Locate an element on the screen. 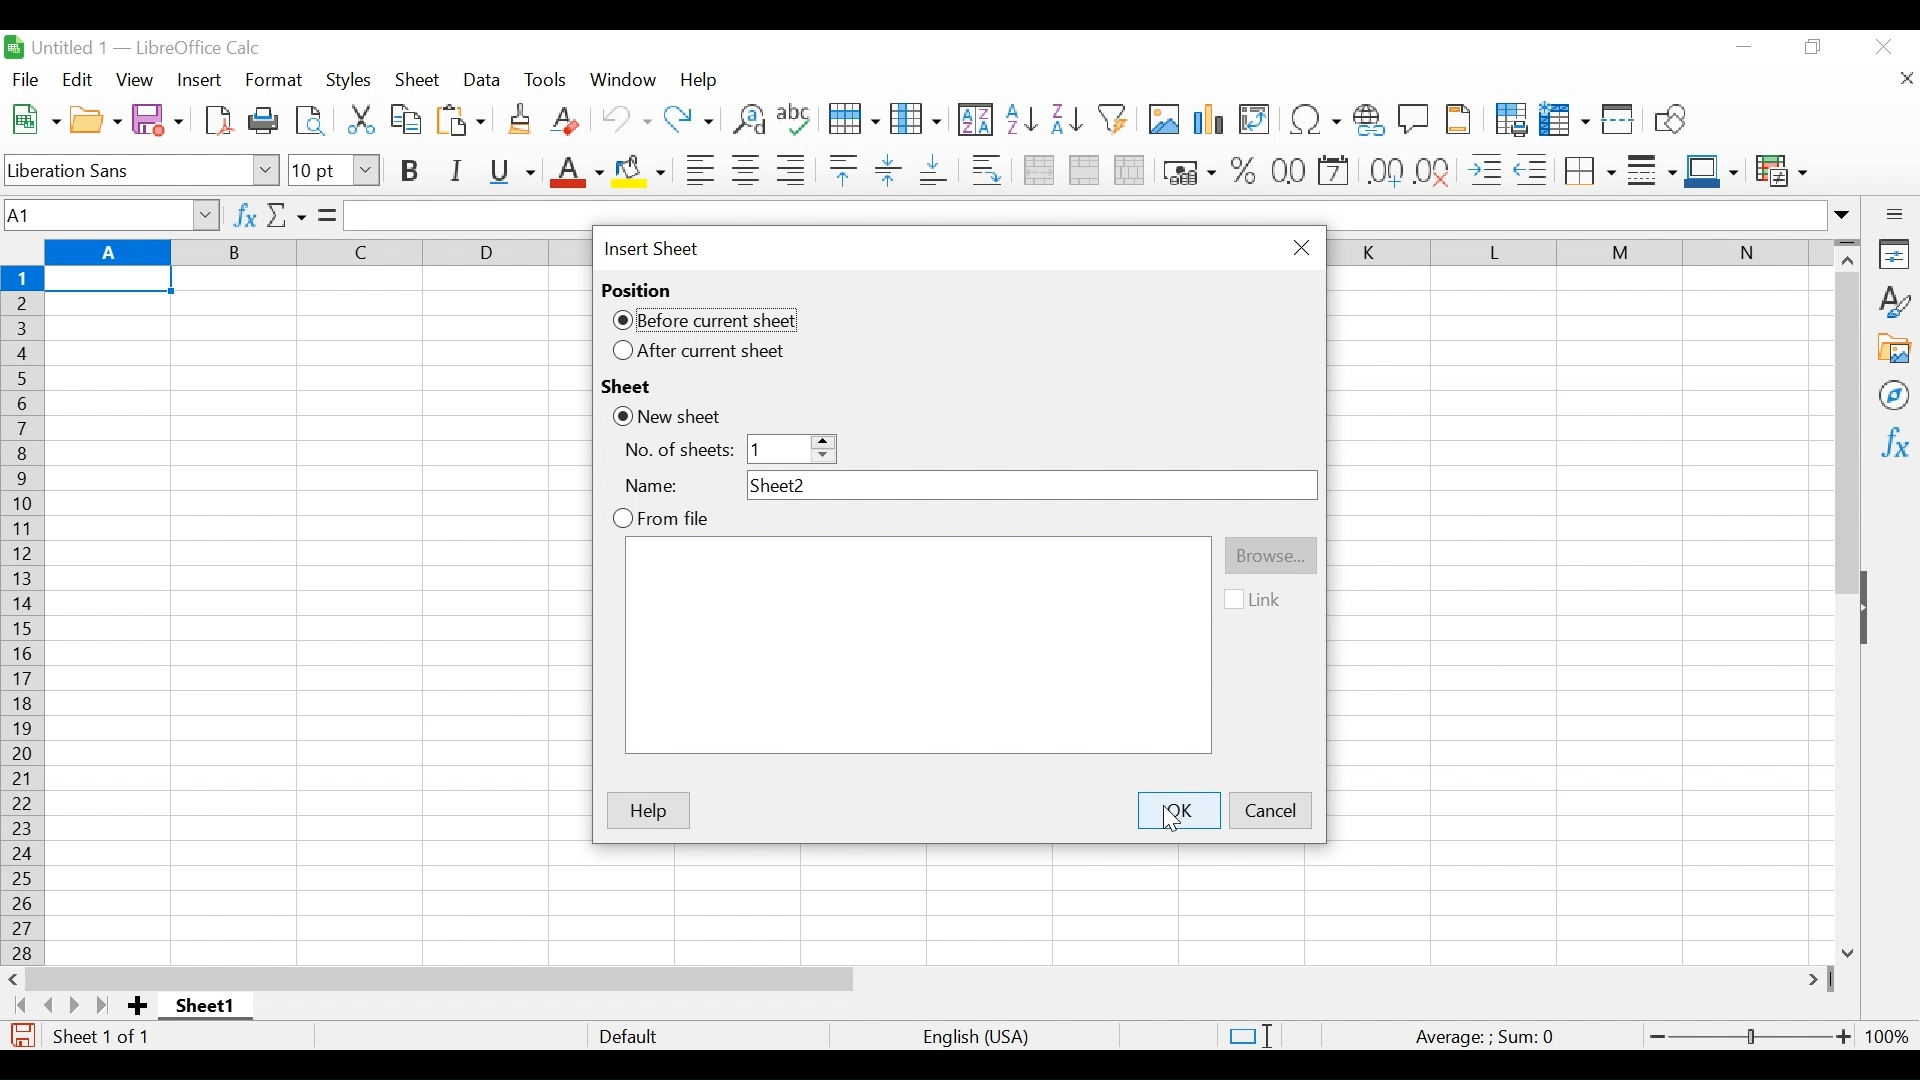 The image size is (1920, 1080). format as Date is located at coordinates (1335, 173).